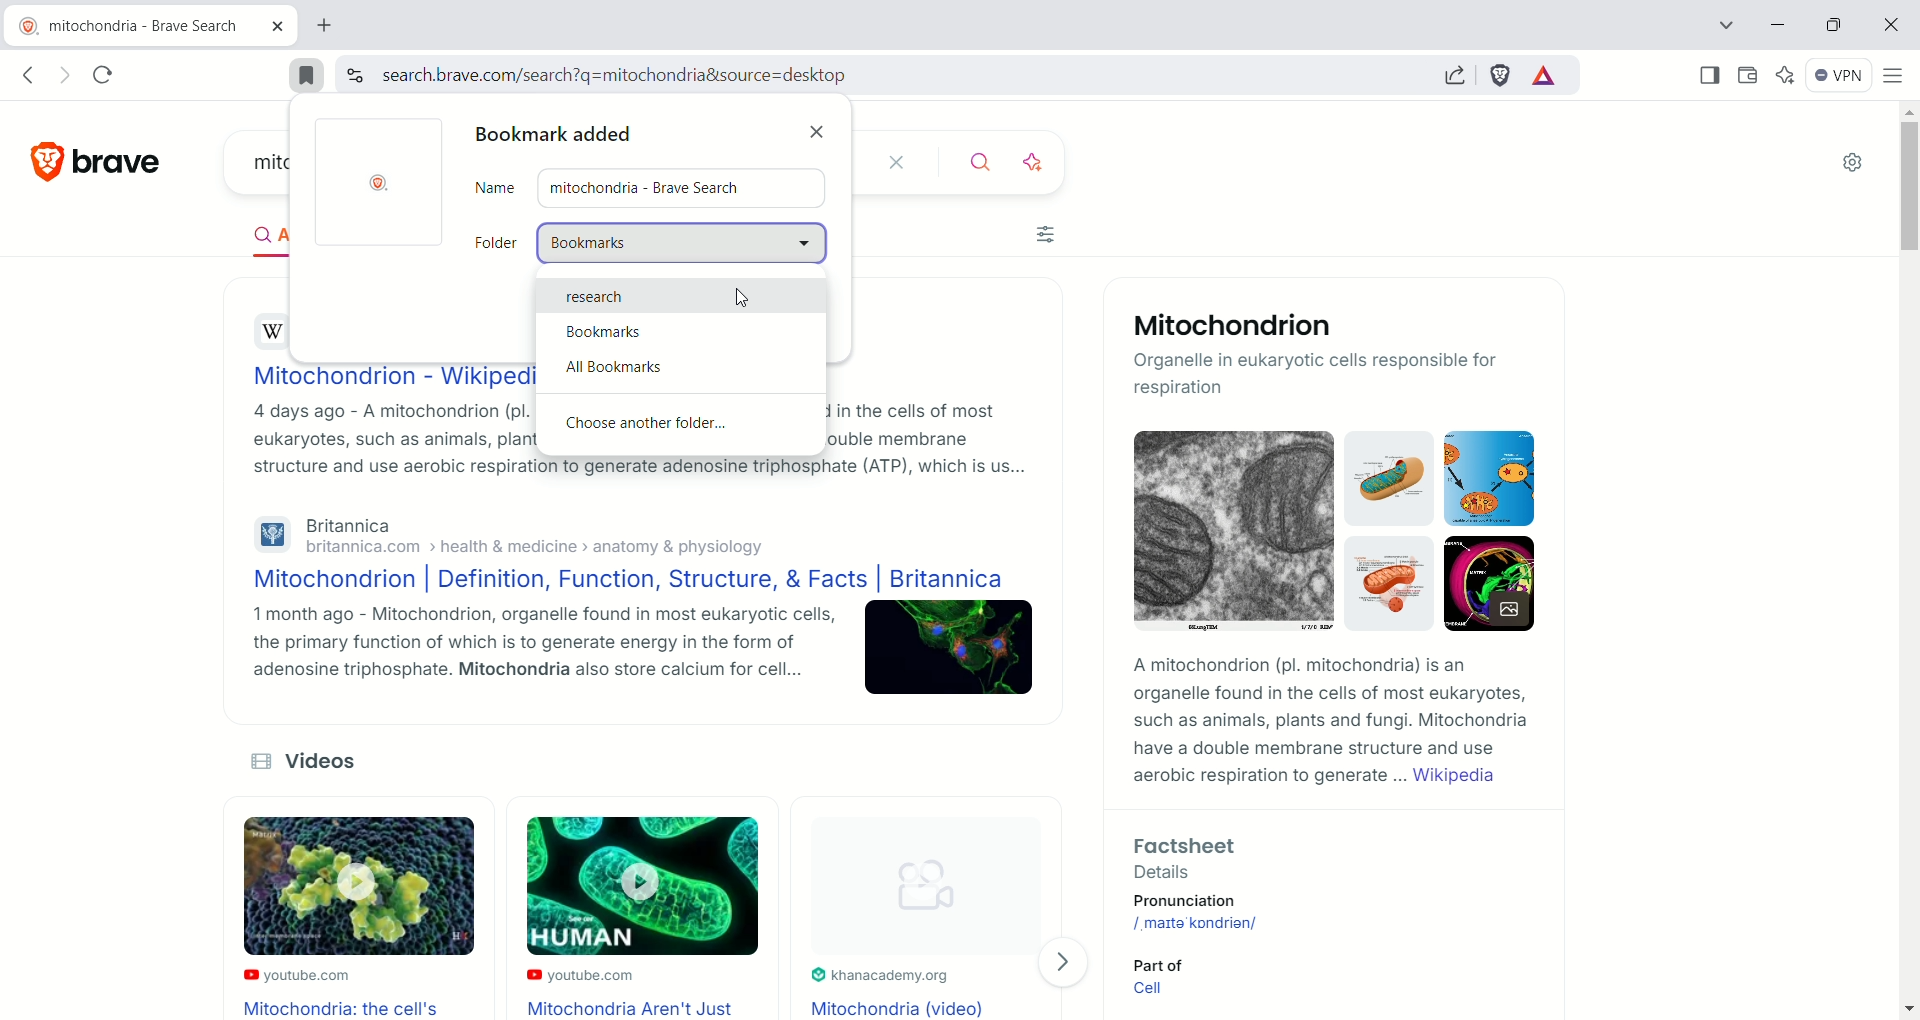 The width and height of the screenshot is (1920, 1020). I want to click on all bookmarks, so click(680, 365).